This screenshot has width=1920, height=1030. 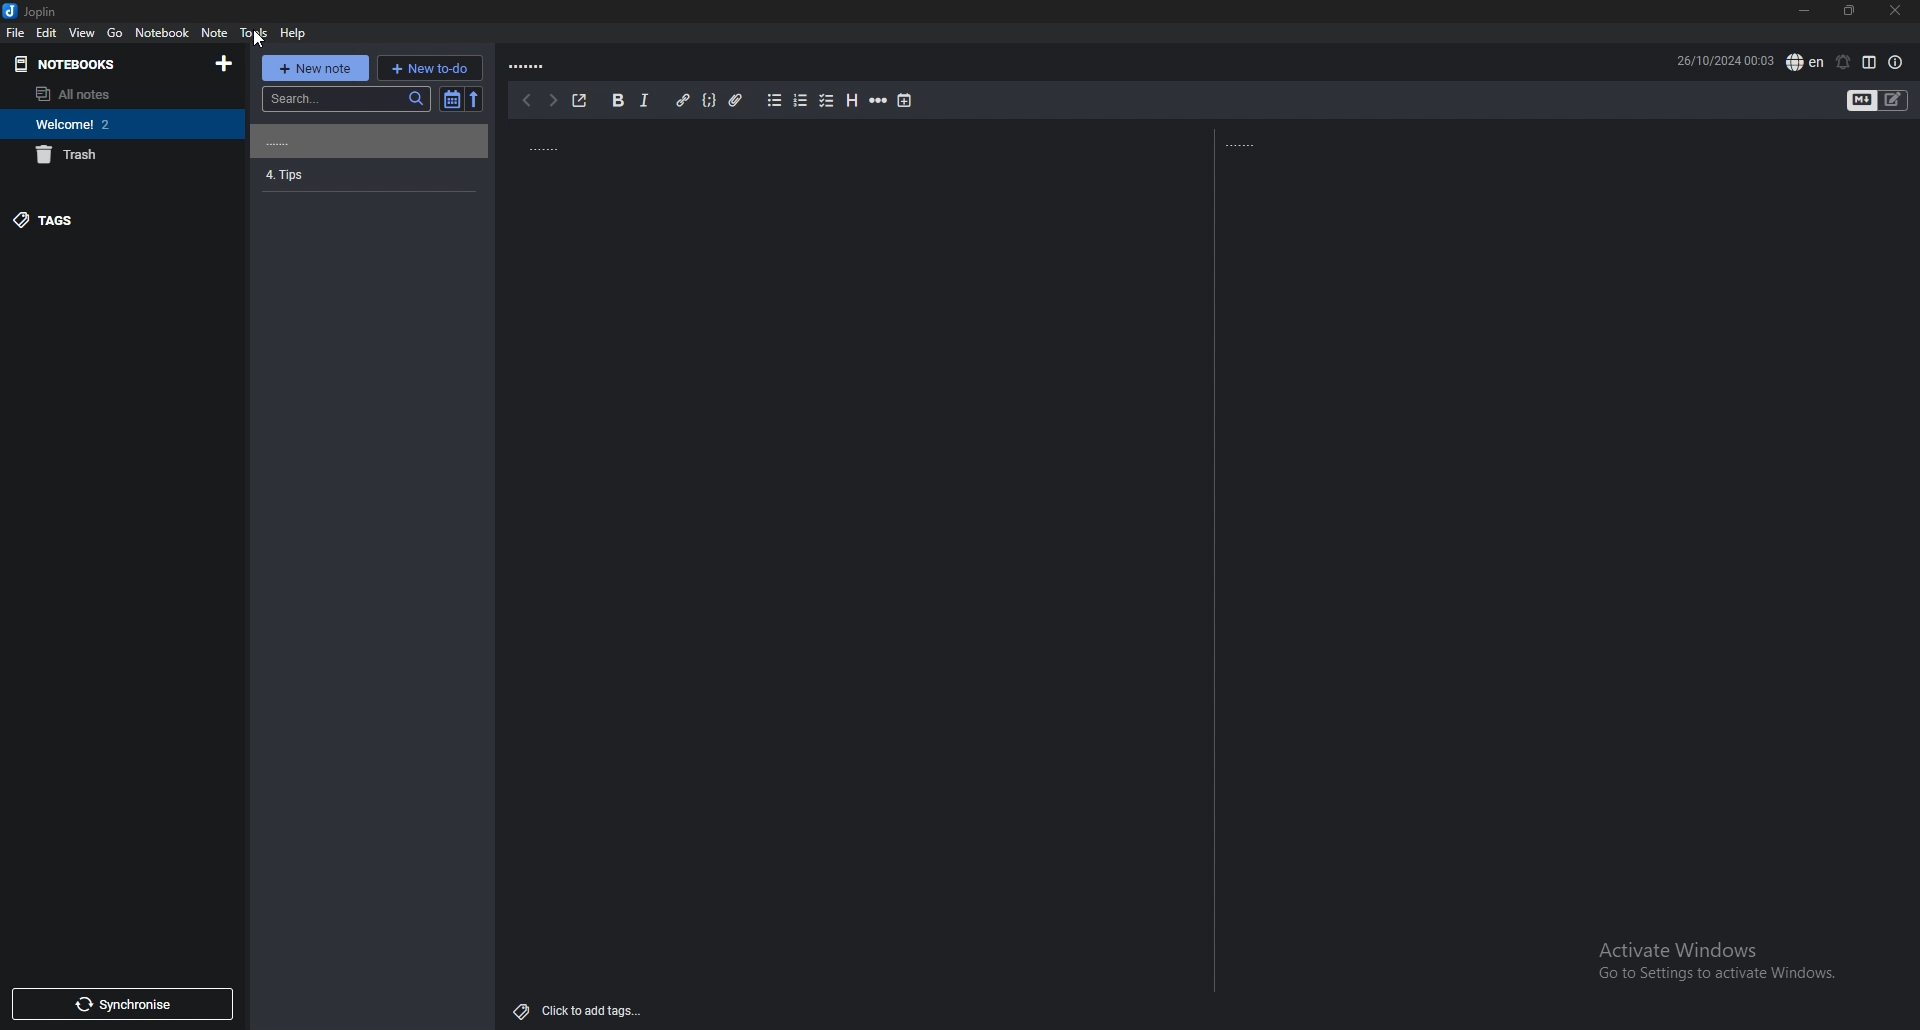 I want to click on toggle editors, so click(x=1862, y=101).